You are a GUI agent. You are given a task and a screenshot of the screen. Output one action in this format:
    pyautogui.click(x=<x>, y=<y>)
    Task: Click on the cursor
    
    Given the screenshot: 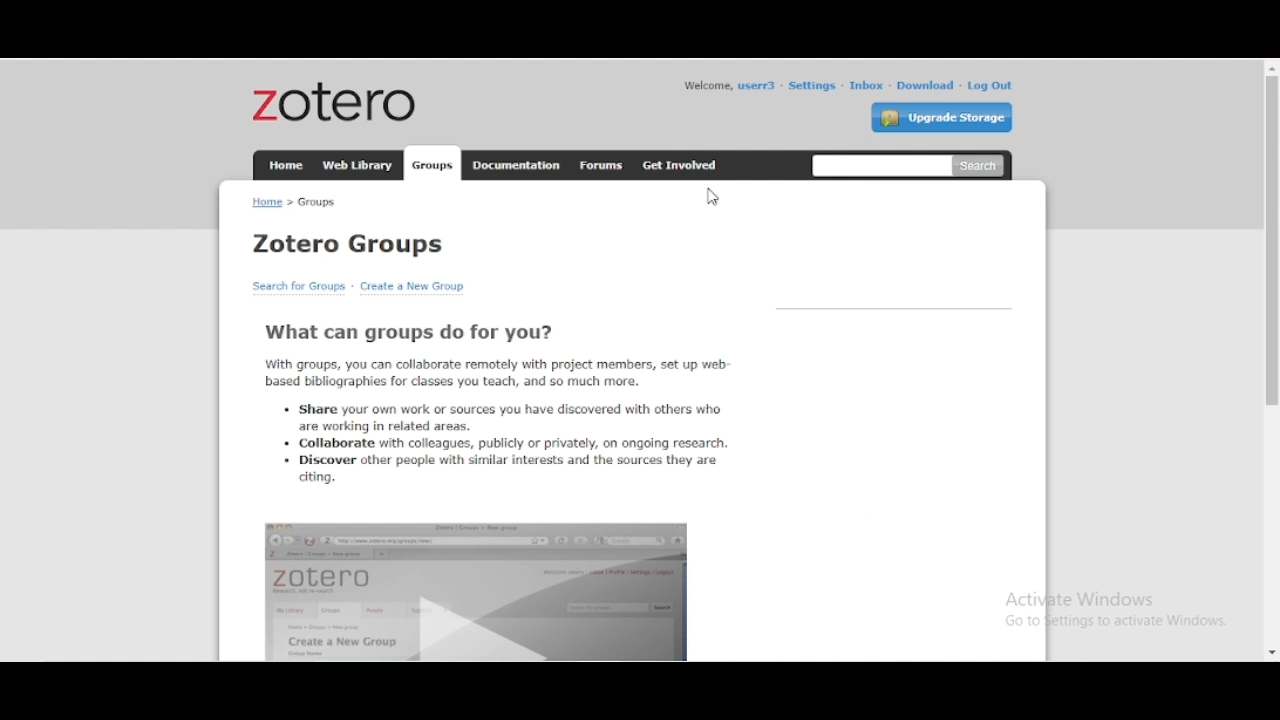 What is the action you would take?
    pyautogui.click(x=712, y=196)
    